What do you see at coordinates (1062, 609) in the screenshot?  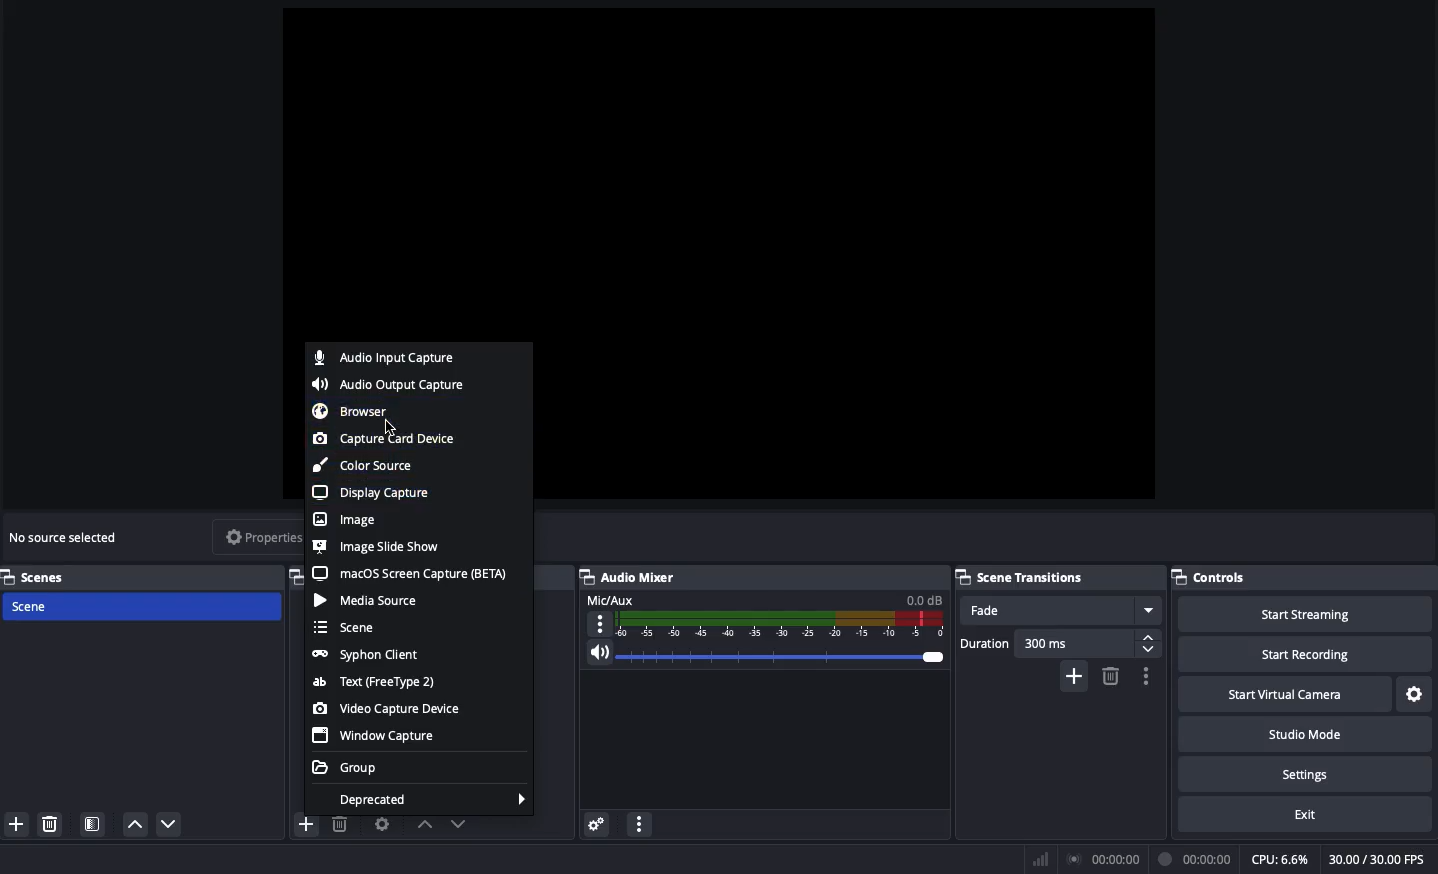 I see `Fade` at bounding box center [1062, 609].